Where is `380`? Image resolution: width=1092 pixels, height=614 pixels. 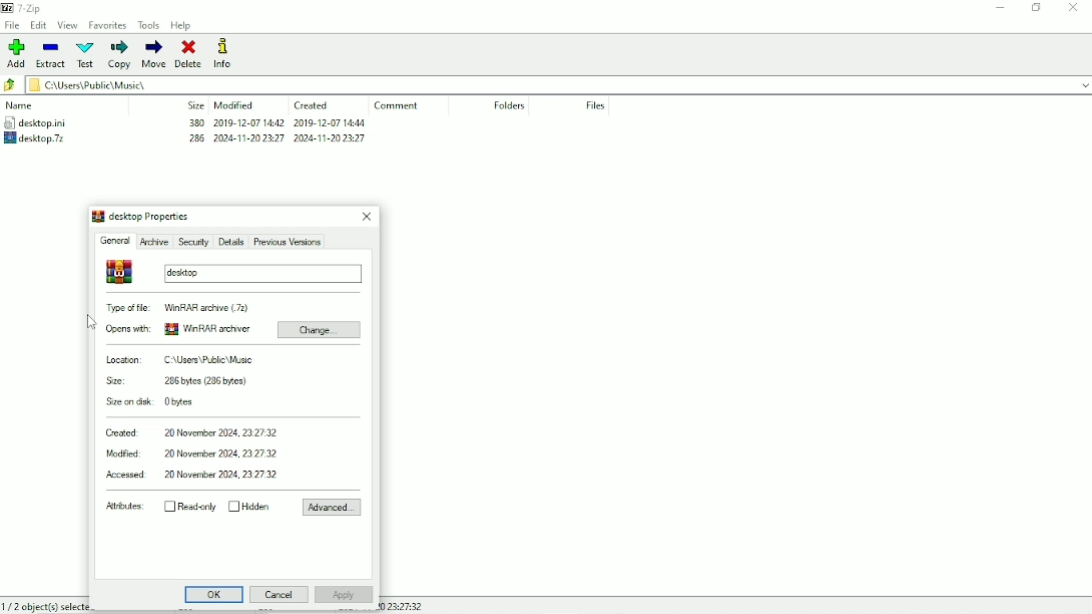 380 is located at coordinates (195, 122).